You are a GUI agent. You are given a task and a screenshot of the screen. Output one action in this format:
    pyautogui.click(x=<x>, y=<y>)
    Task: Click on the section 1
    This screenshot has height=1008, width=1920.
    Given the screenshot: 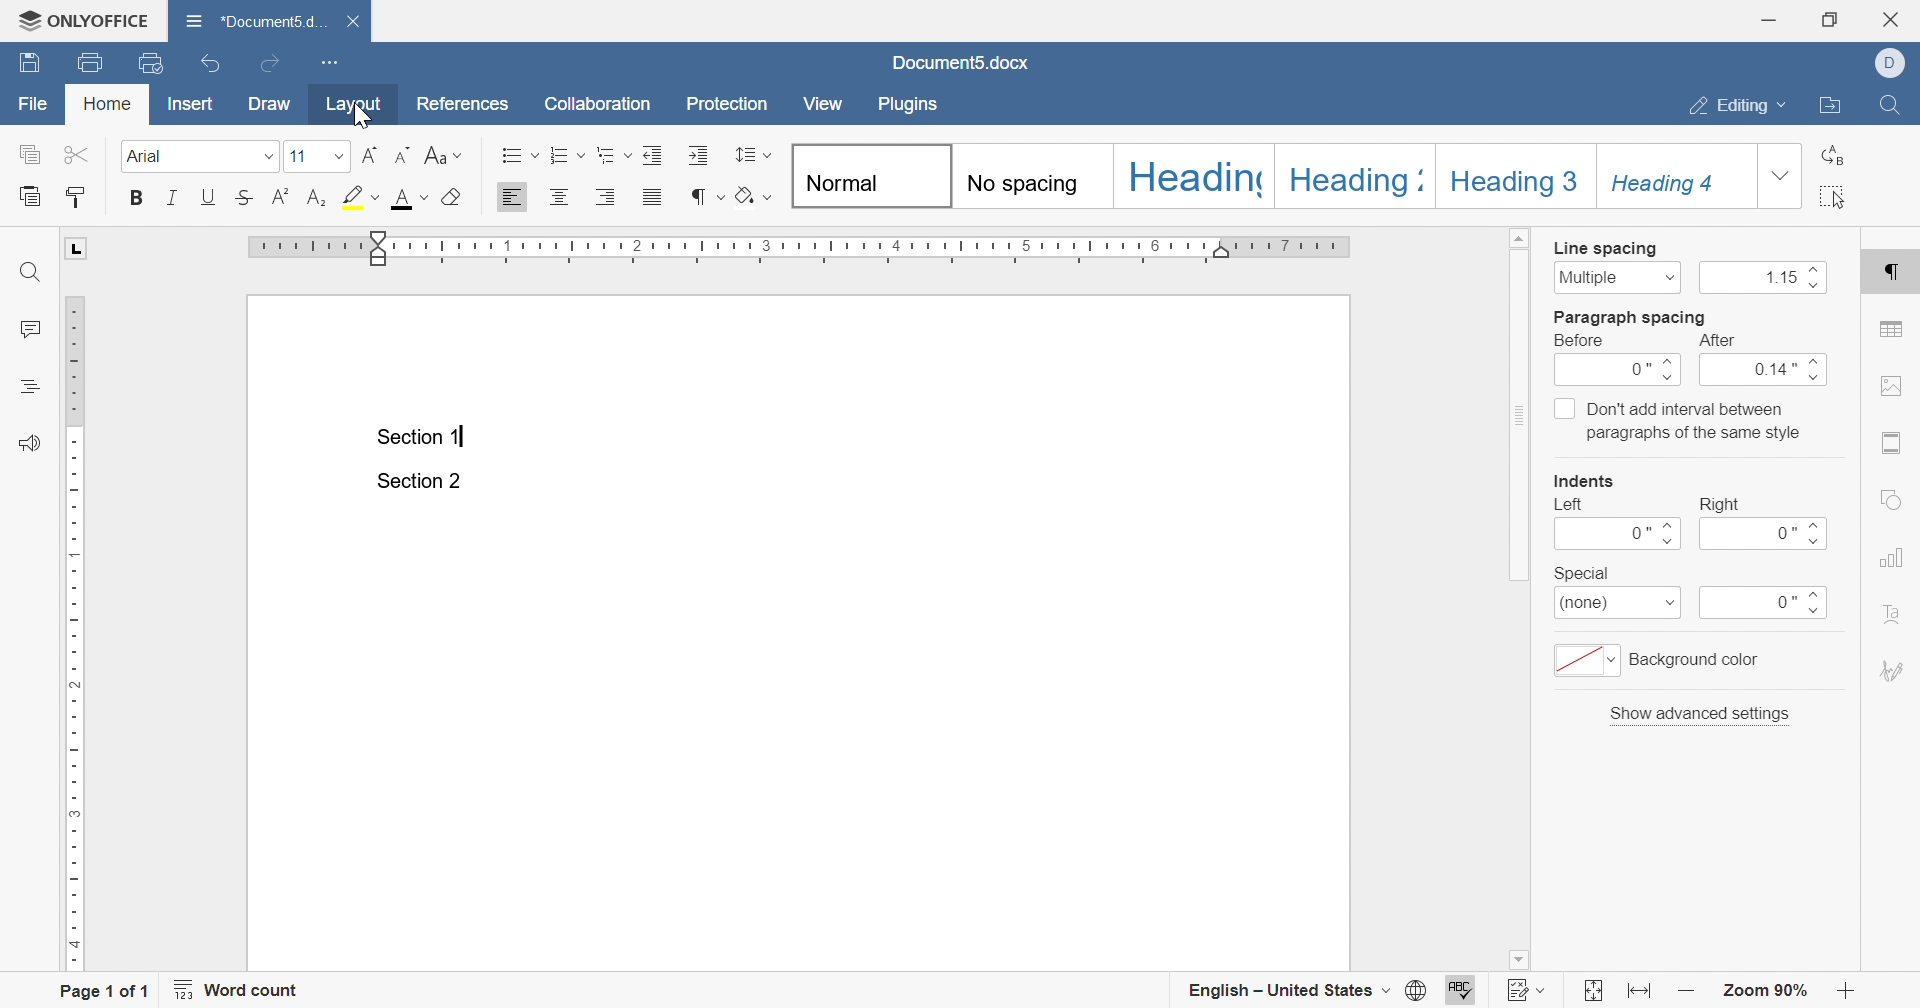 What is the action you would take?
    pyautogui.click(x=423, y=438)
    